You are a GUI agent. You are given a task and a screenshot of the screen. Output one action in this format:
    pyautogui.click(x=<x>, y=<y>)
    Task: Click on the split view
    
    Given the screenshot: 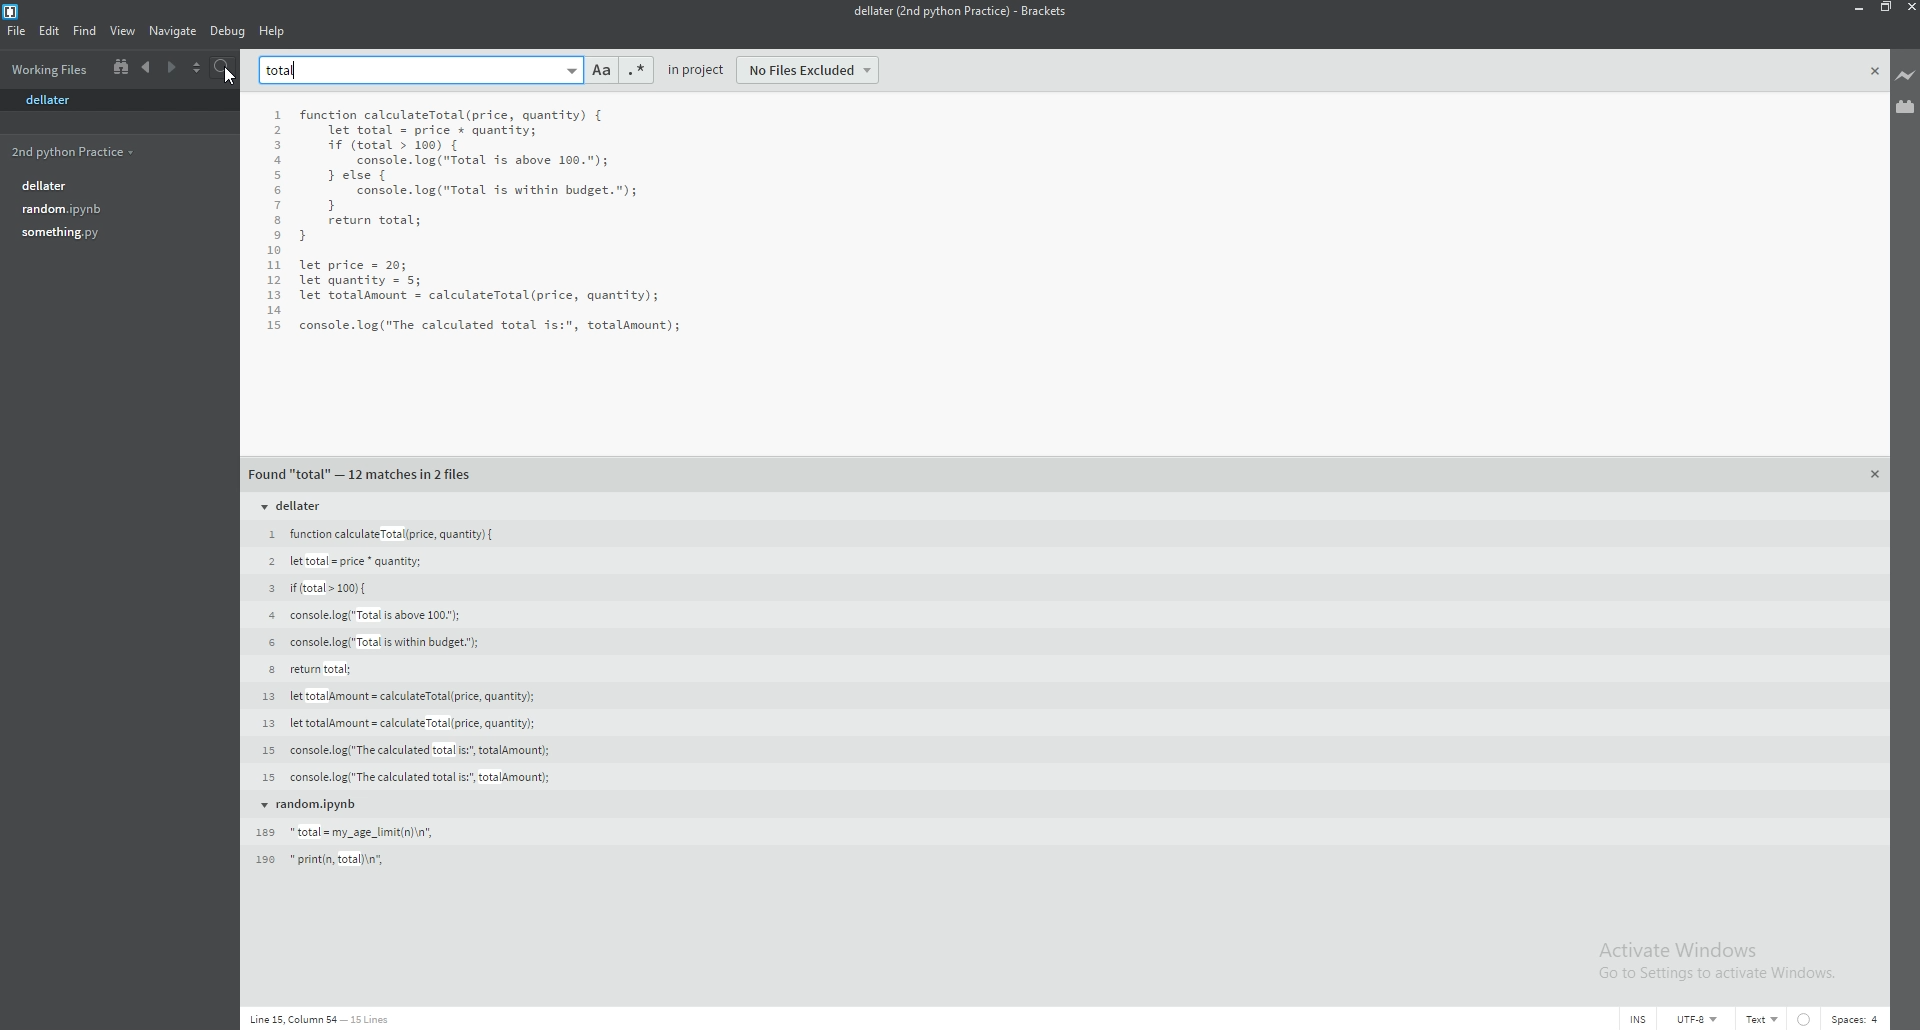 What is the action you would take?
    pyautogui.click(x=121, y=68)
    